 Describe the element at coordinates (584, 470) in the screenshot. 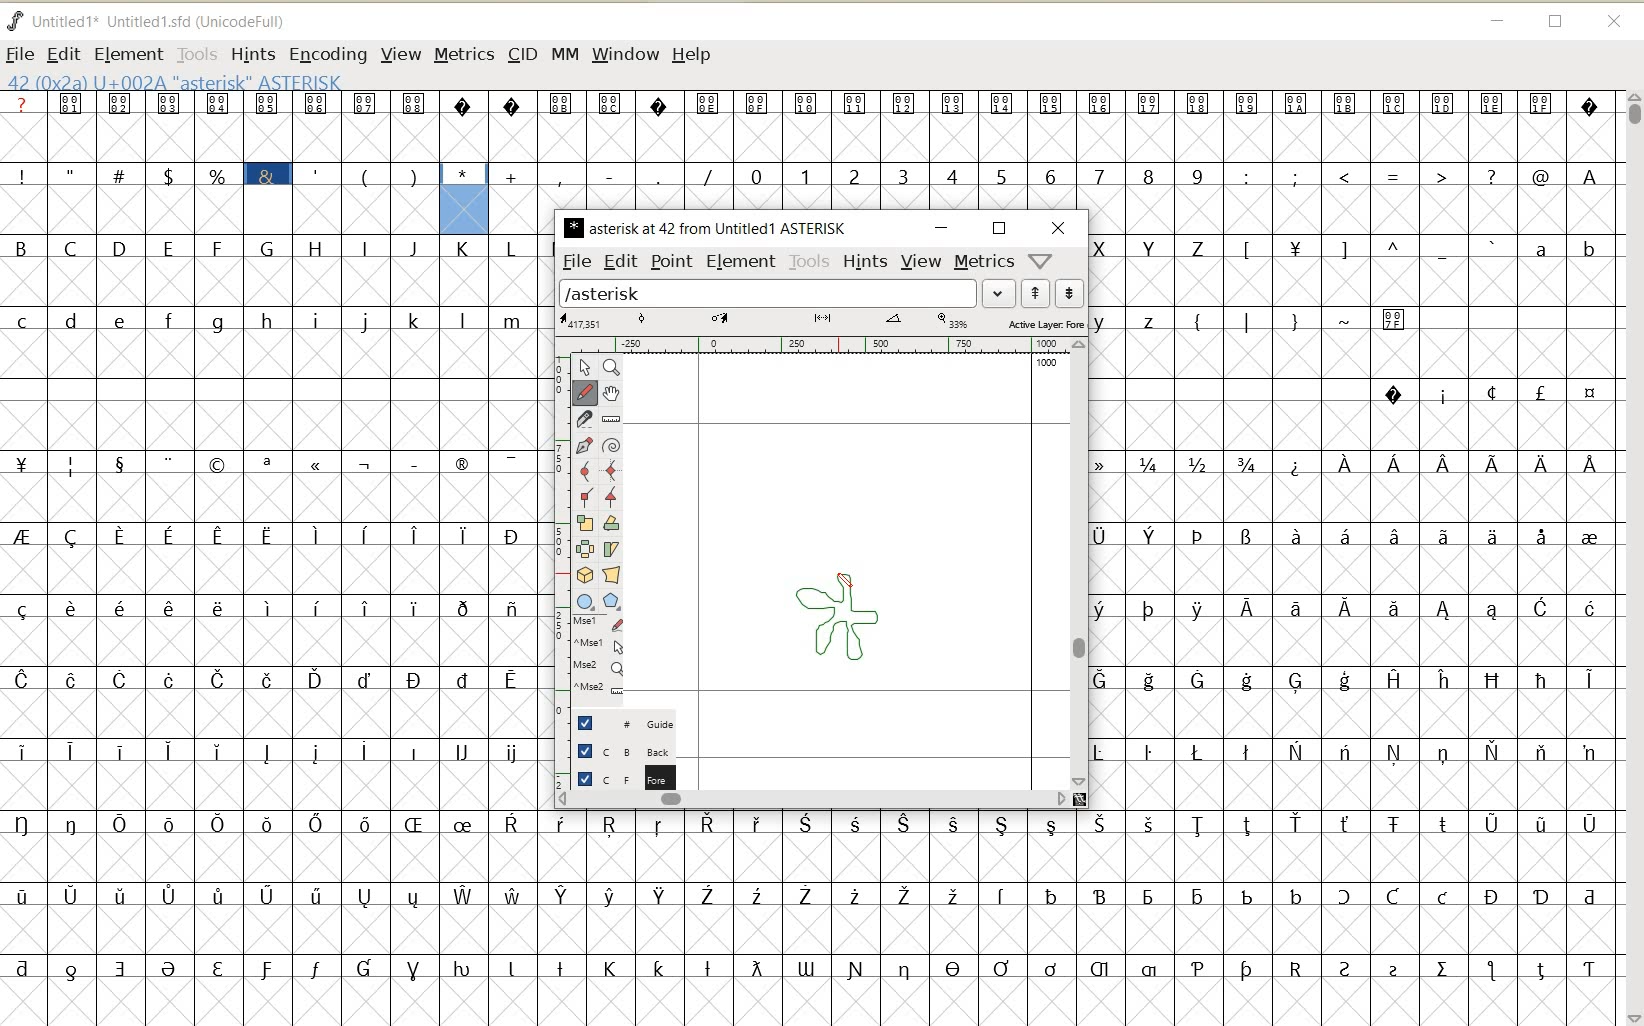

I see `add a curve point` at that location.